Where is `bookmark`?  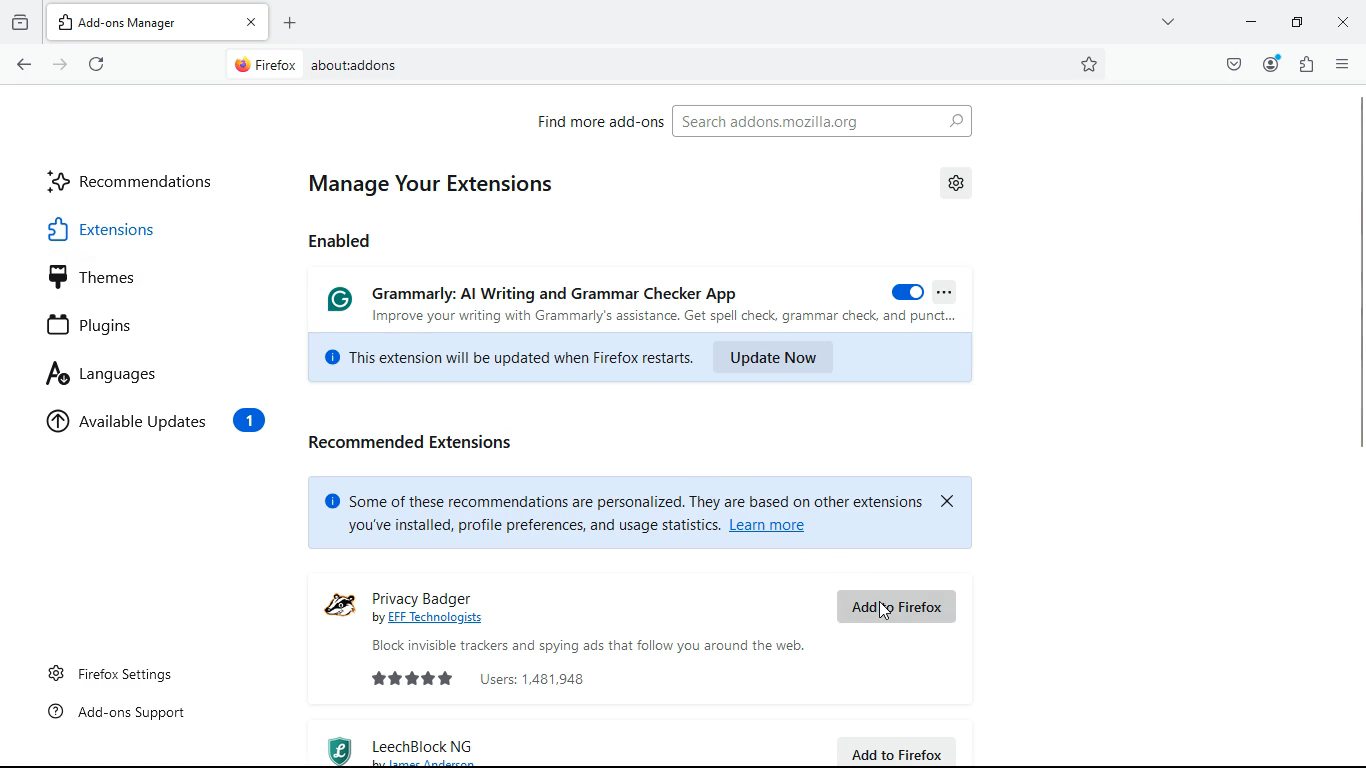 bookmark is located at coordinates (1090, 64).